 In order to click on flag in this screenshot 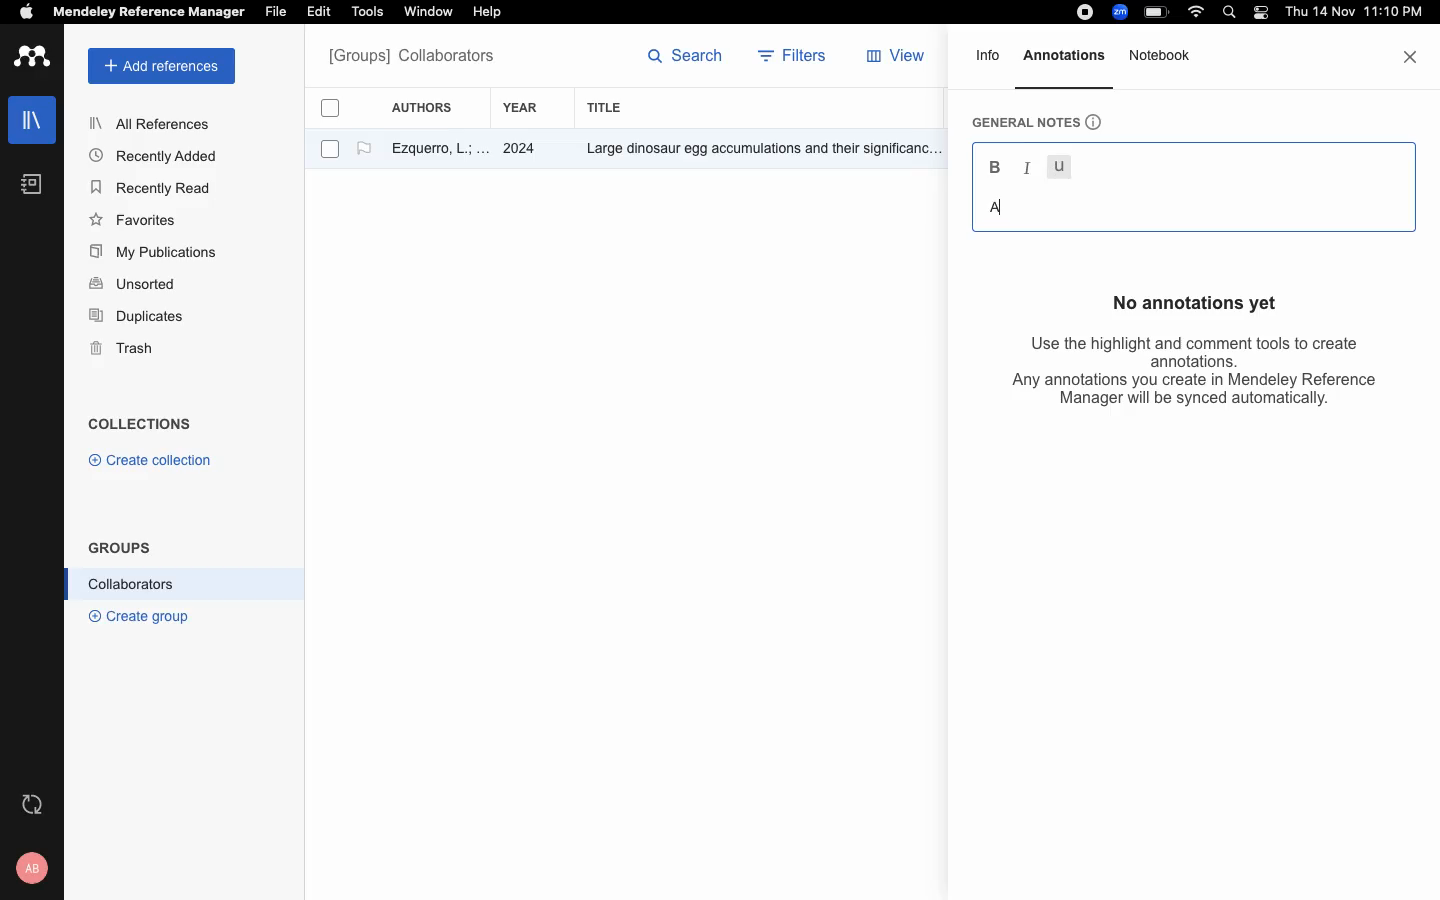, I will do `click(364, 149)`.